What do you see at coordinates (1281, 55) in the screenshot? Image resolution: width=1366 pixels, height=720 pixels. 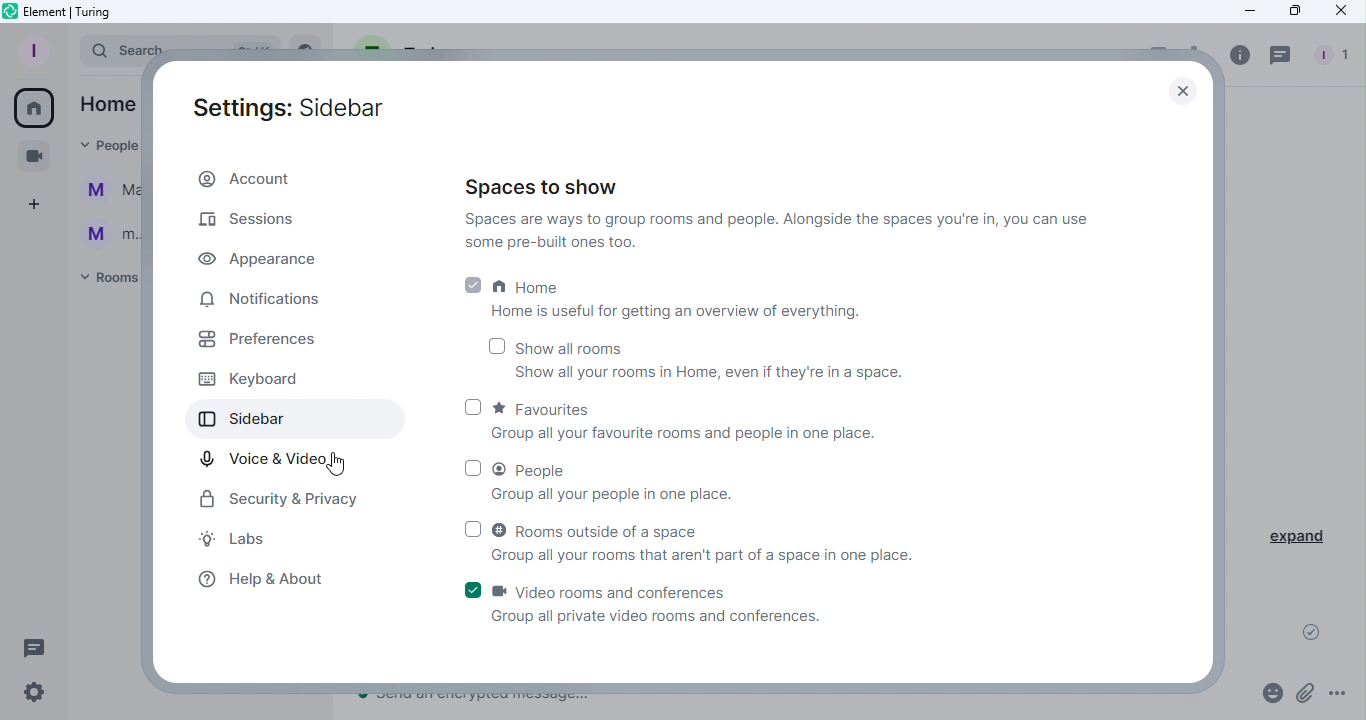 I see `Threads` at bounding box center [1281, 55].